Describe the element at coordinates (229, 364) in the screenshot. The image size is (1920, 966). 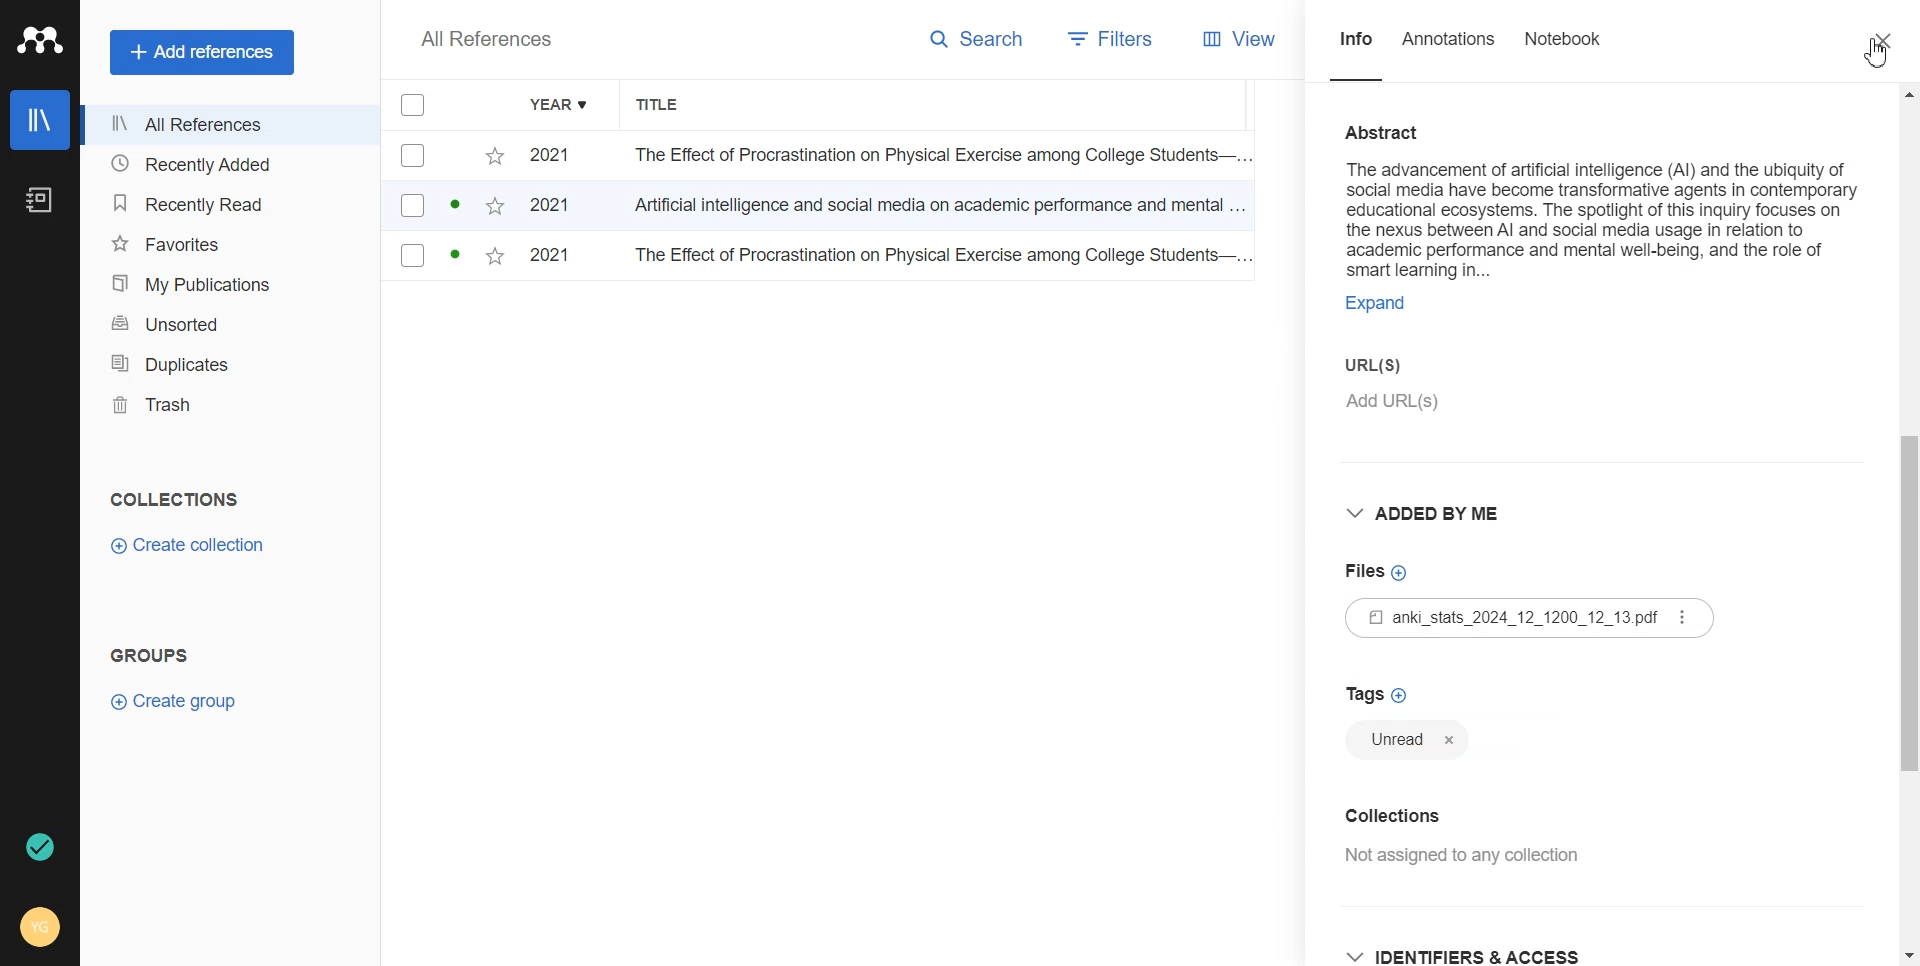
I see `Duplicates` at that location.